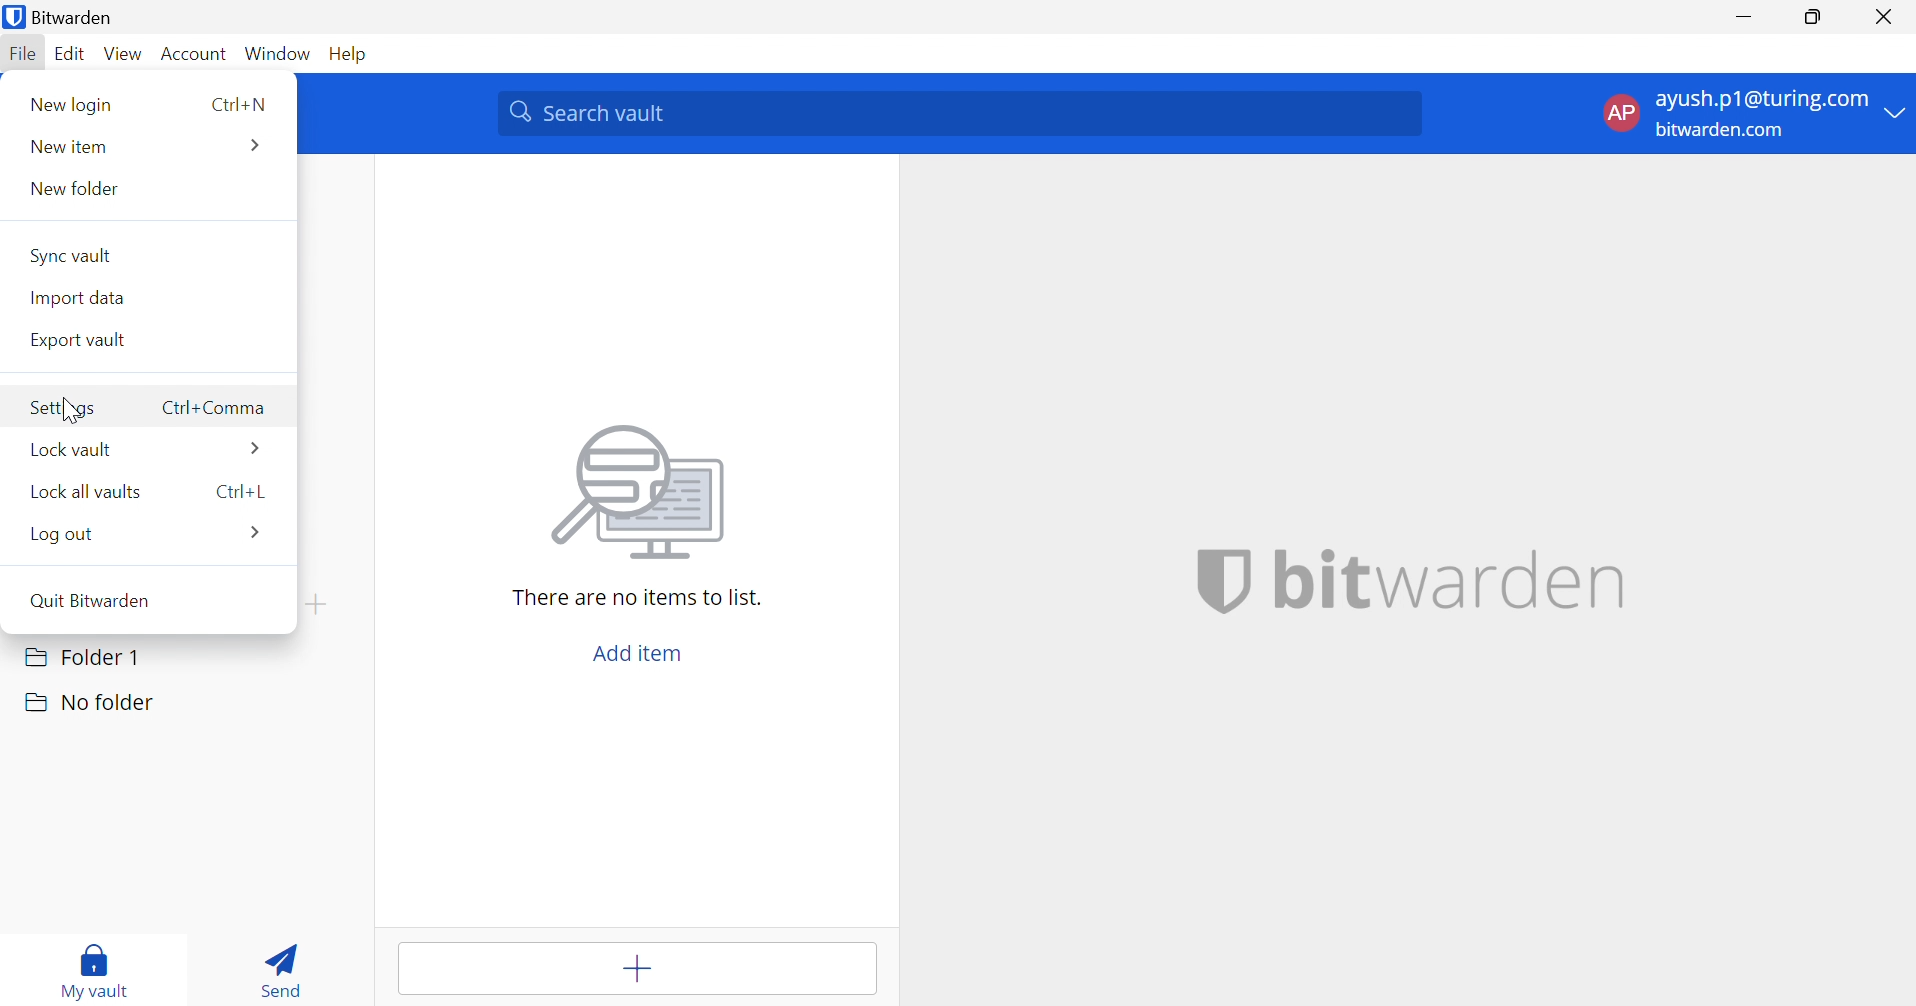 The height and width of the screenshot is (1006, 1916). Describe the element at coordinates (258, 448) in the screenshot. I see `More` at that location.